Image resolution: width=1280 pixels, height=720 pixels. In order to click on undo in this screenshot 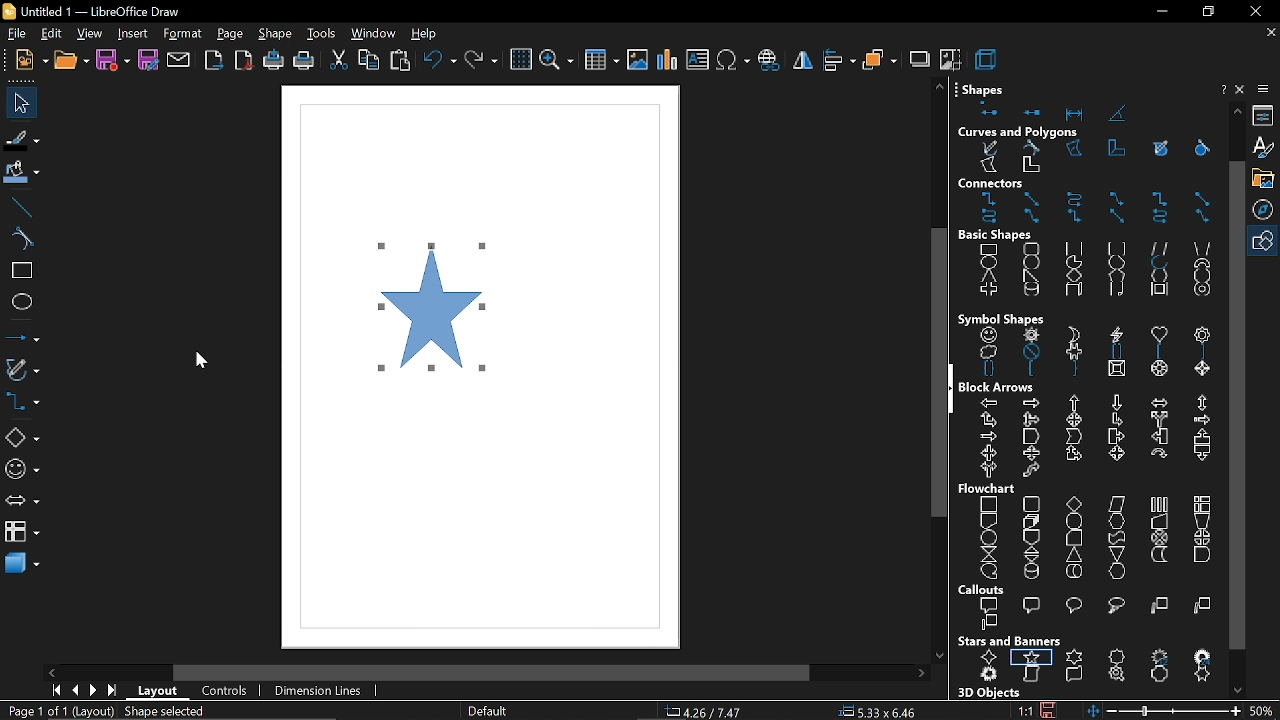, I will do `click(438, 61)`.